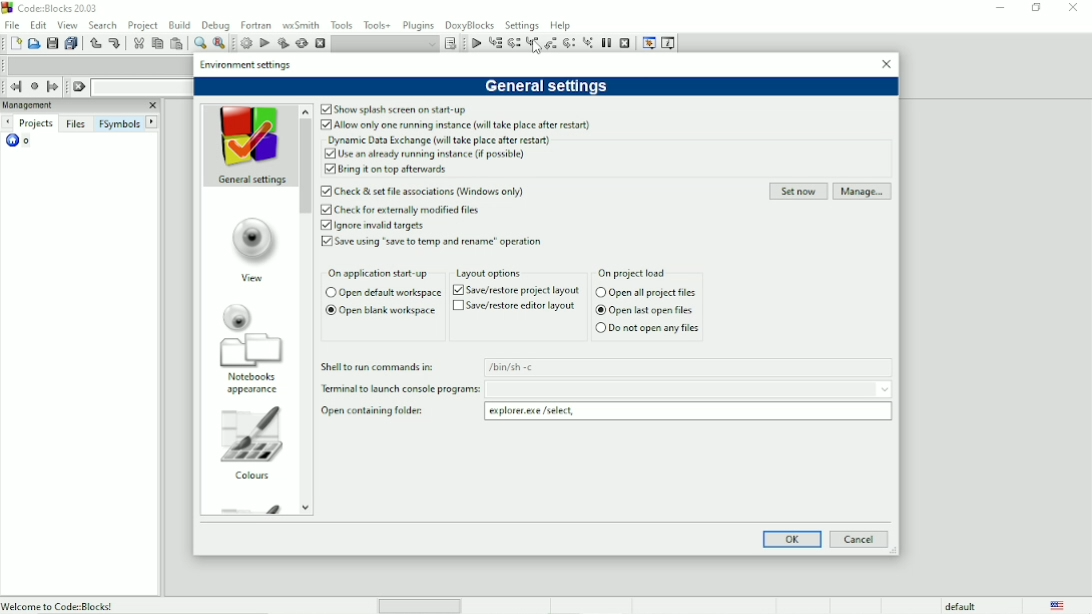 Image resolution: width=1092 pixels, height=614 pixels. I want to click on FSymbols, so click(119, 124).